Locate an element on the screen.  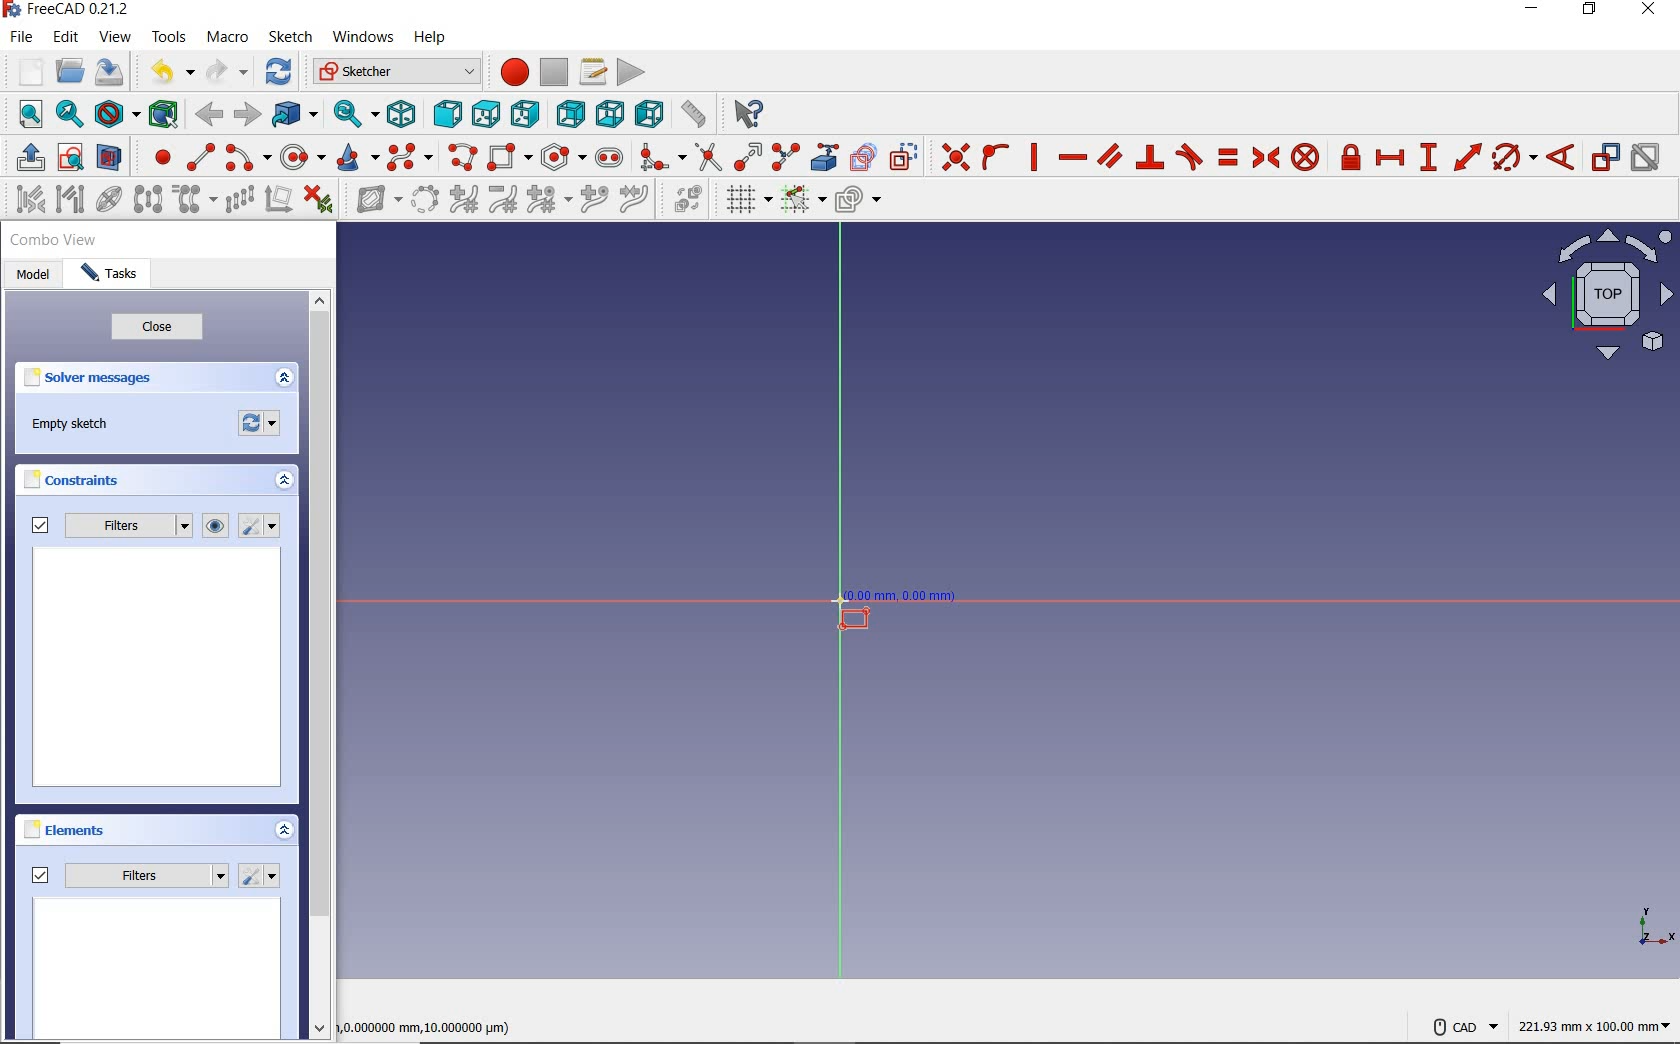
show or hide all listed constraints from 3D view is located at coordinates (217, 526).